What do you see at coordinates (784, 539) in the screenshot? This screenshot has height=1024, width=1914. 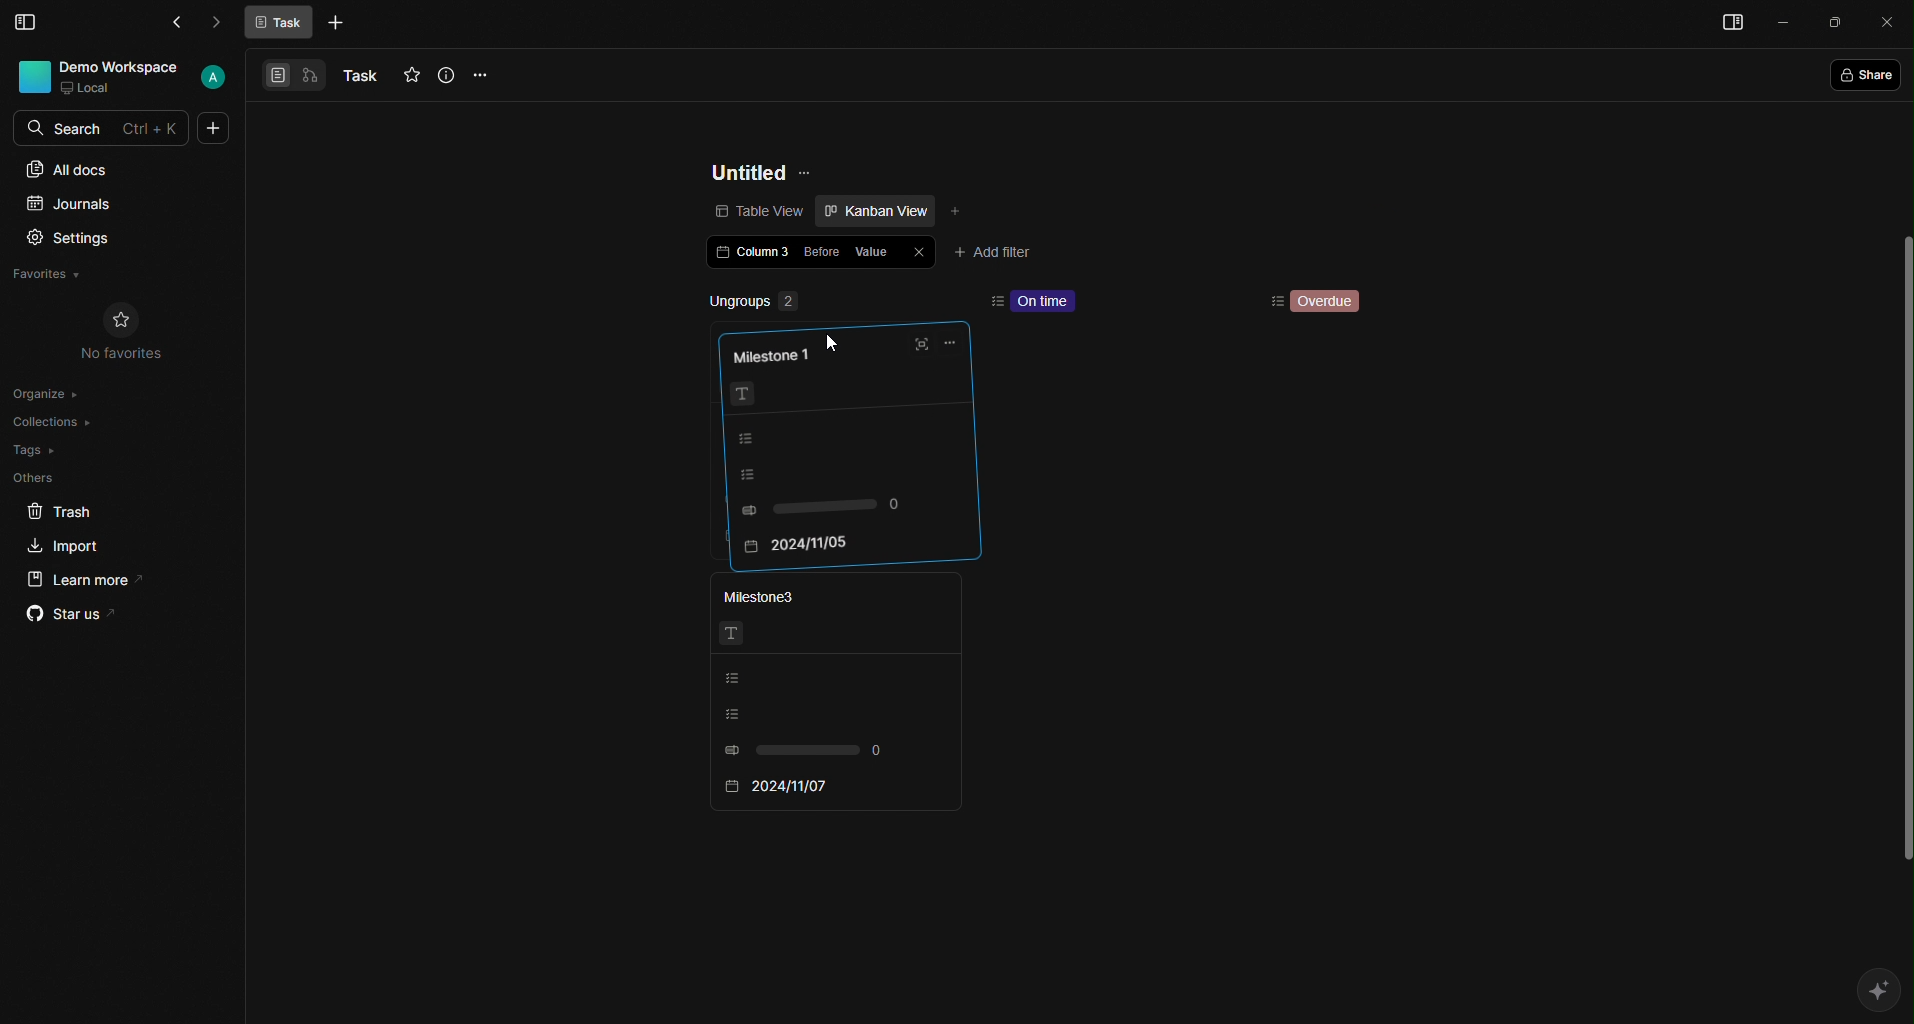 I see `2024/11/05` at bounding box center [784, 539].